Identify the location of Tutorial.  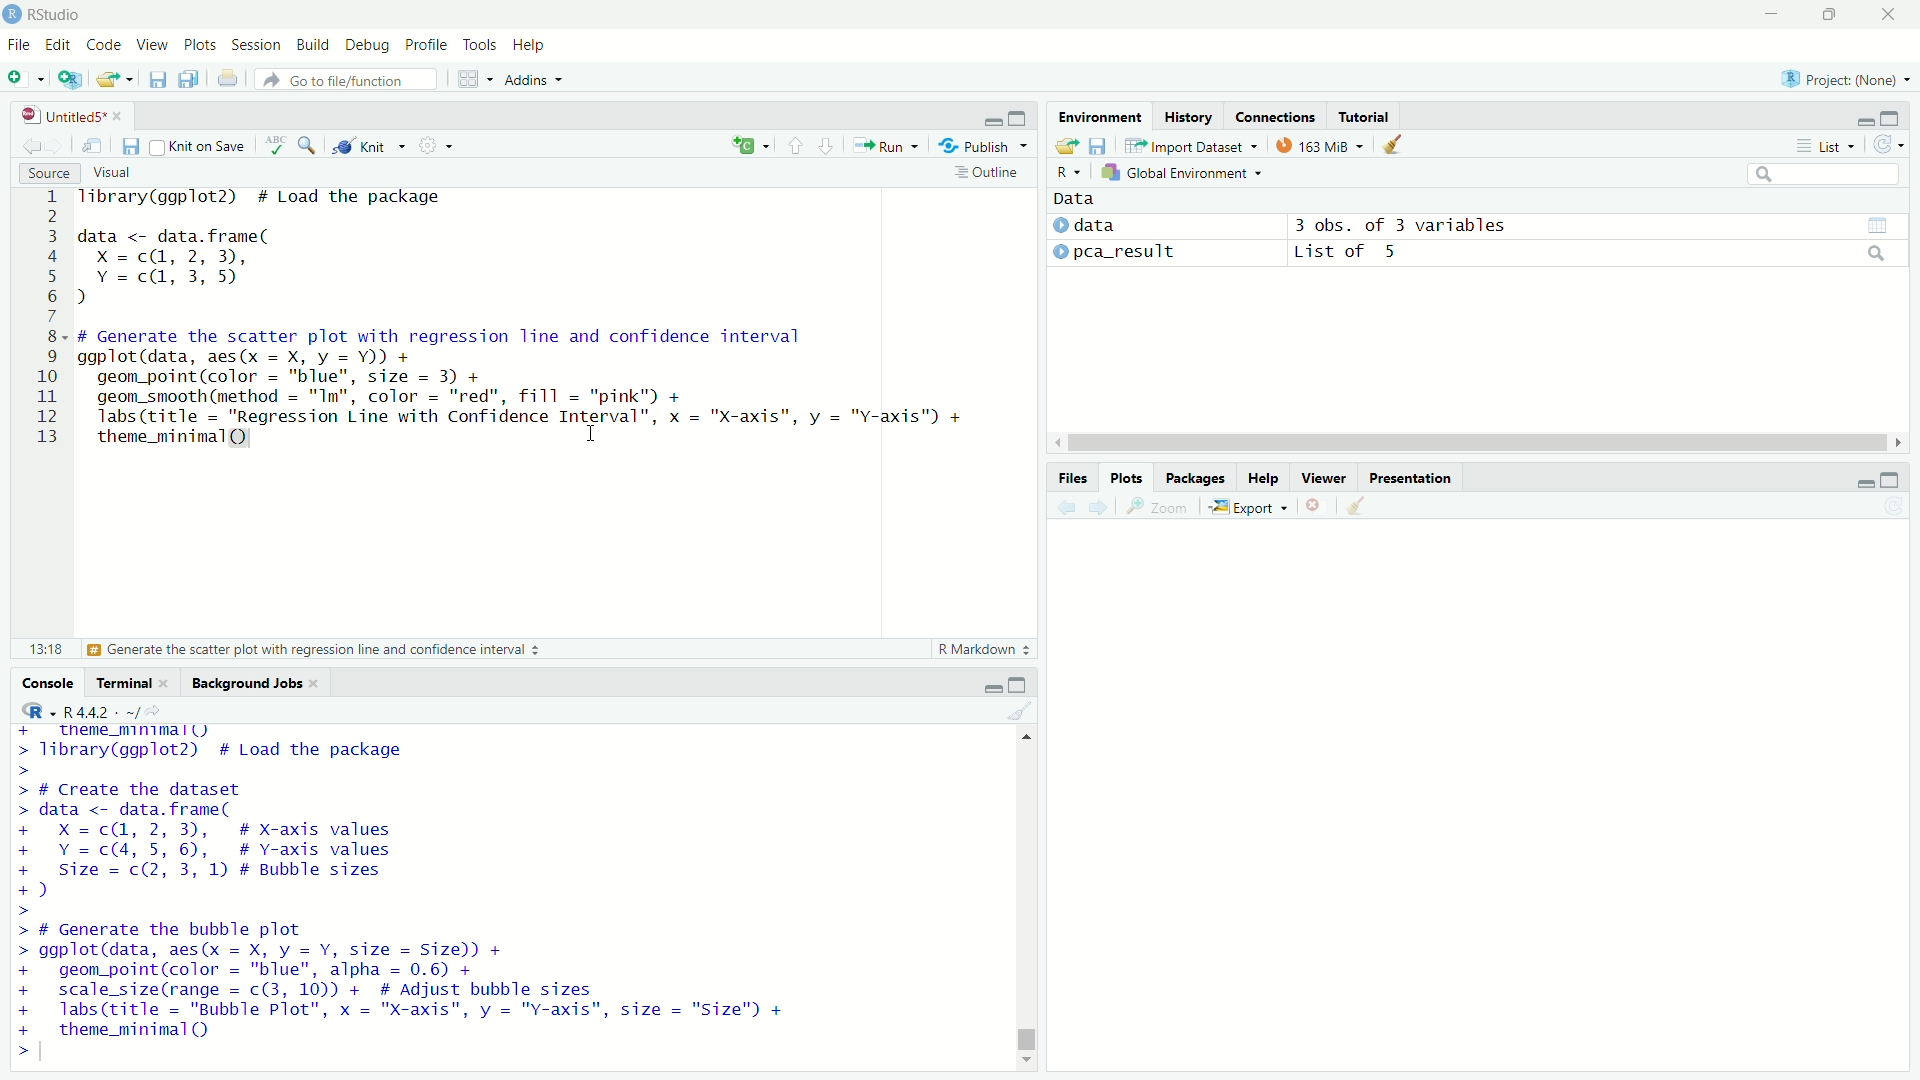
(1364, 116).